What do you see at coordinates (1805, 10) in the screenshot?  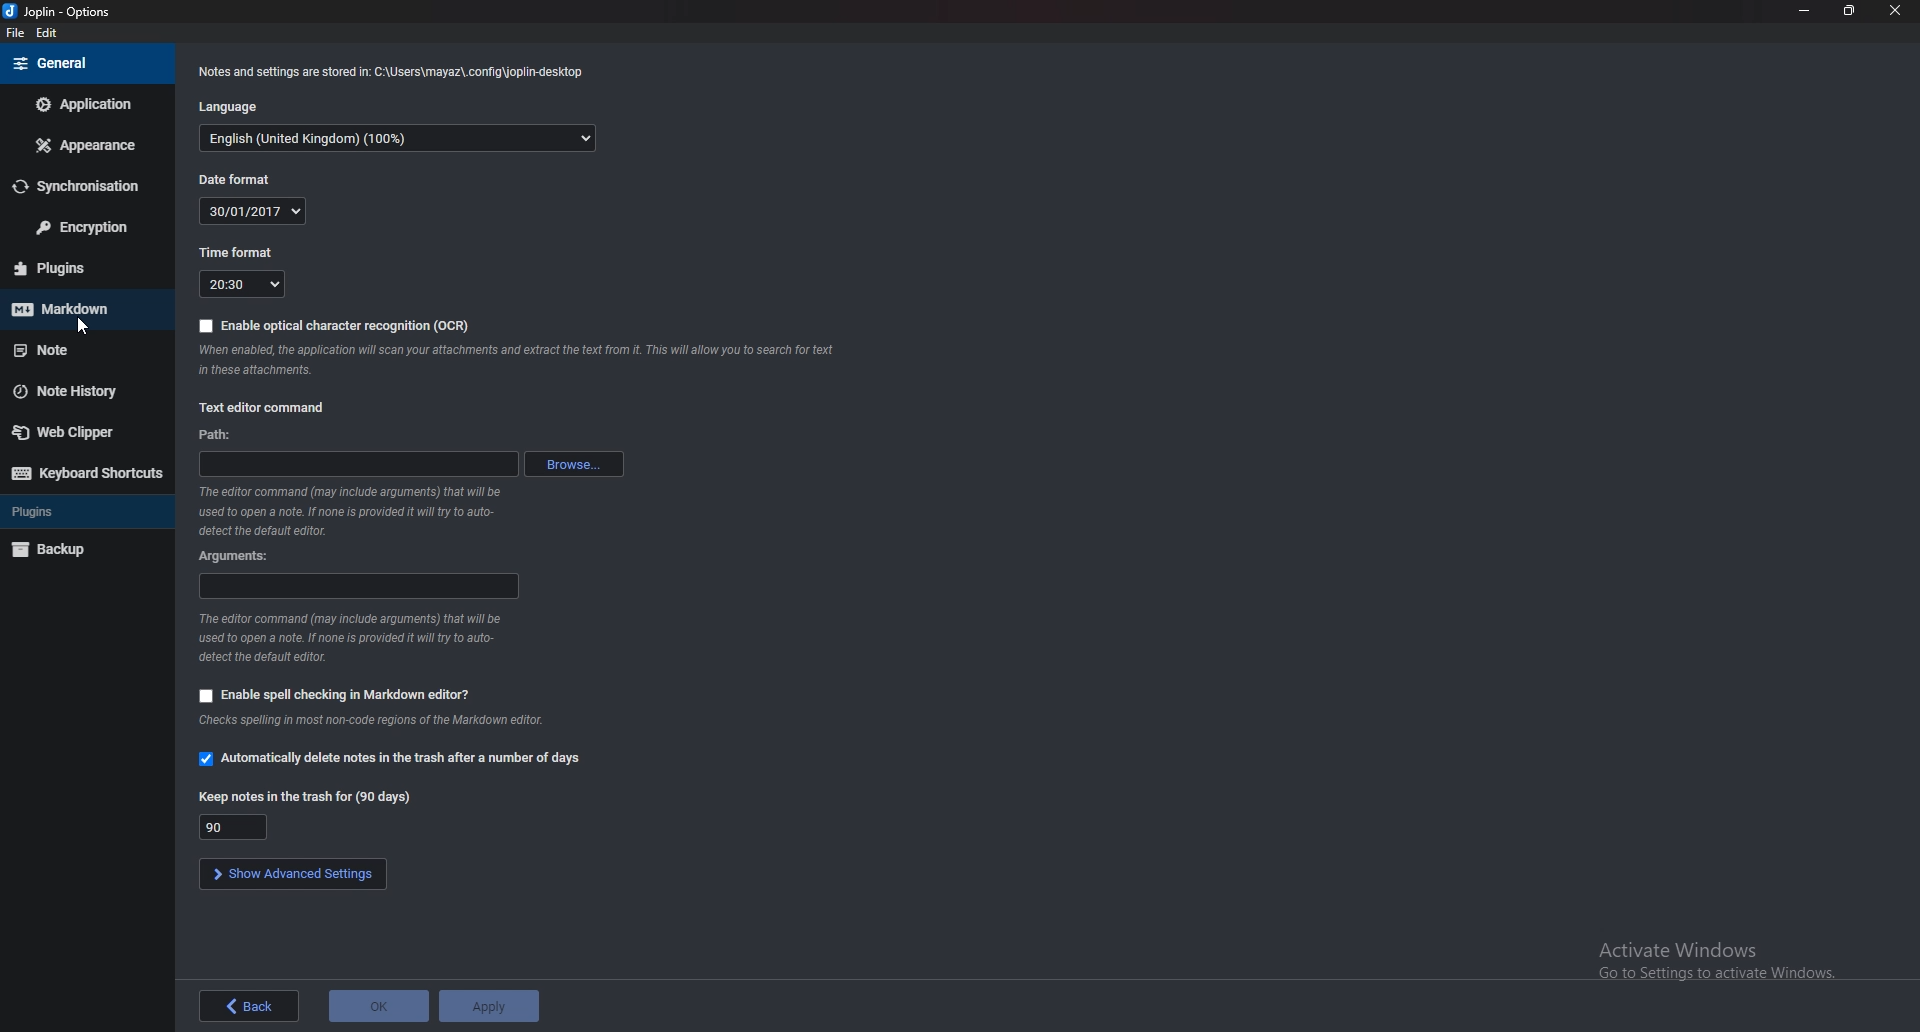 I see `minimize` at bounding box center [1805, 10].